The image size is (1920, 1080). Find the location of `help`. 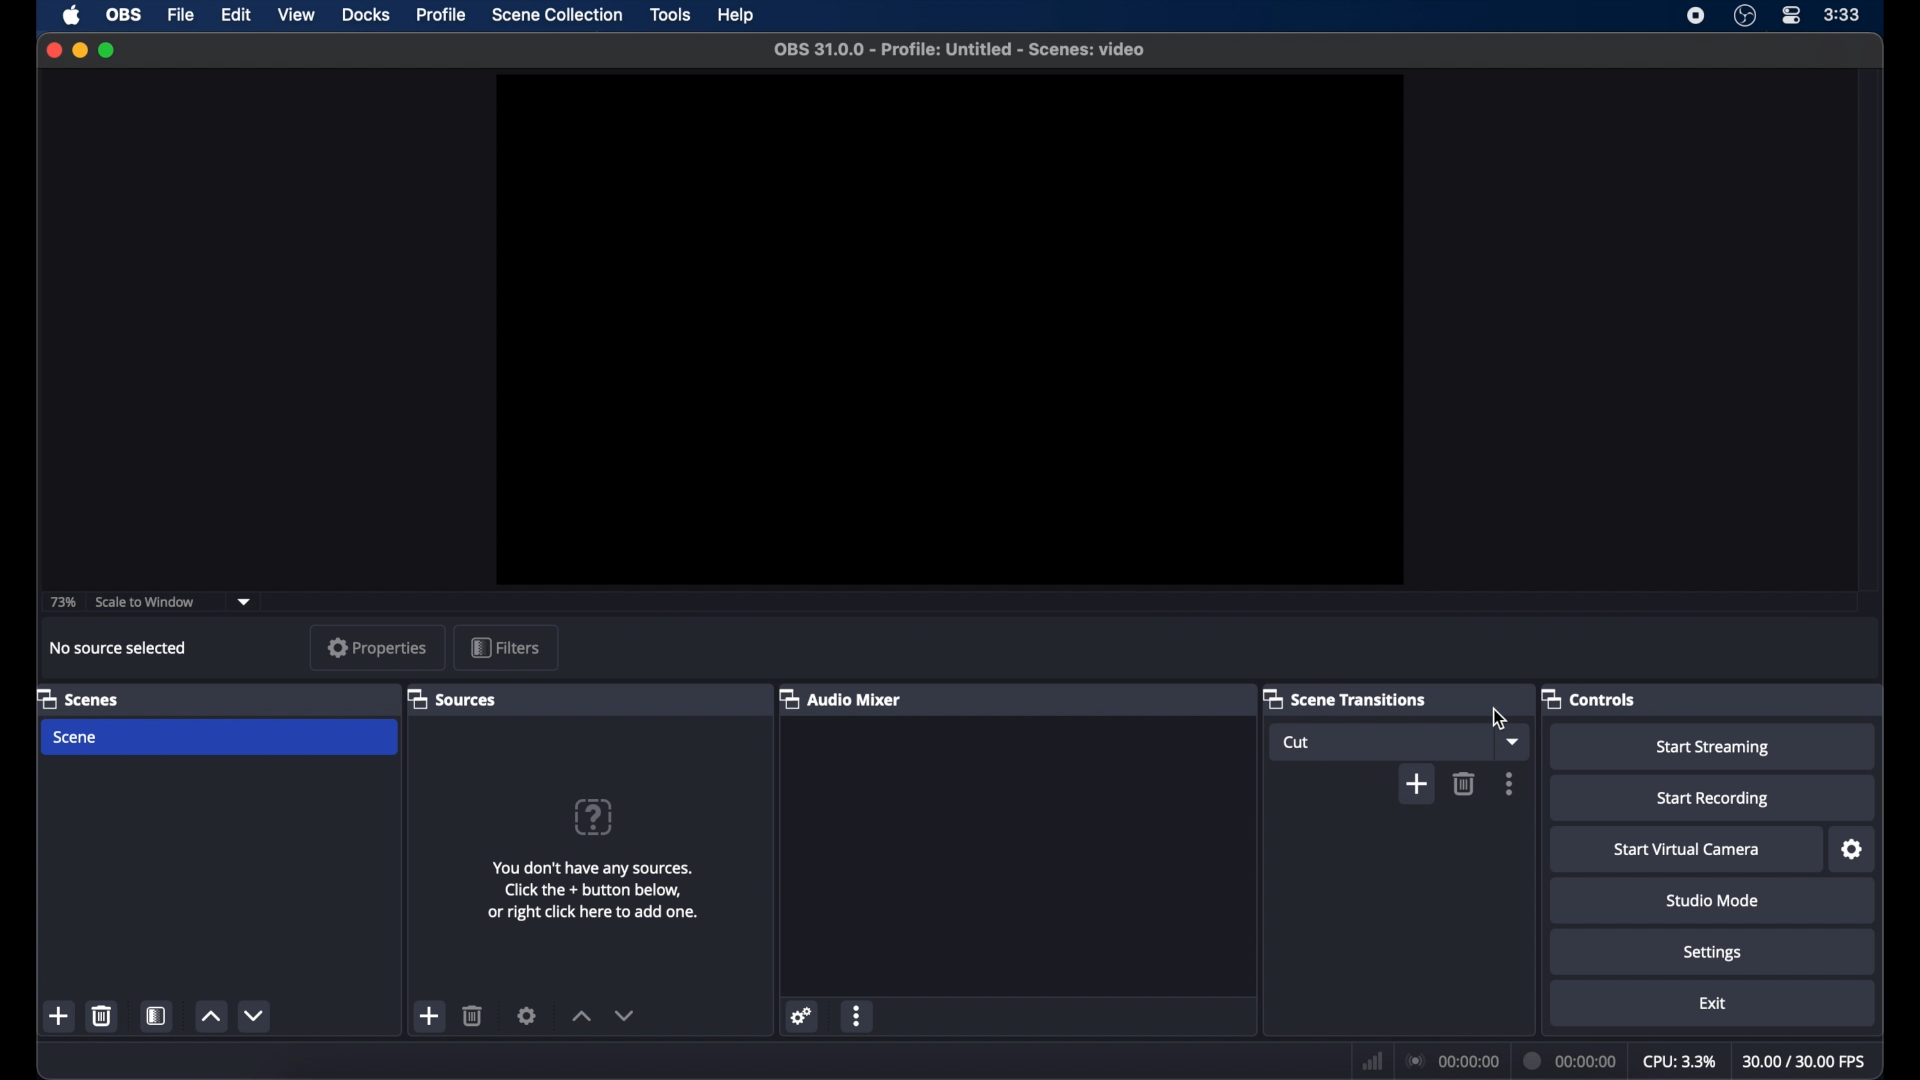

help is located at coordinates (738, 15).